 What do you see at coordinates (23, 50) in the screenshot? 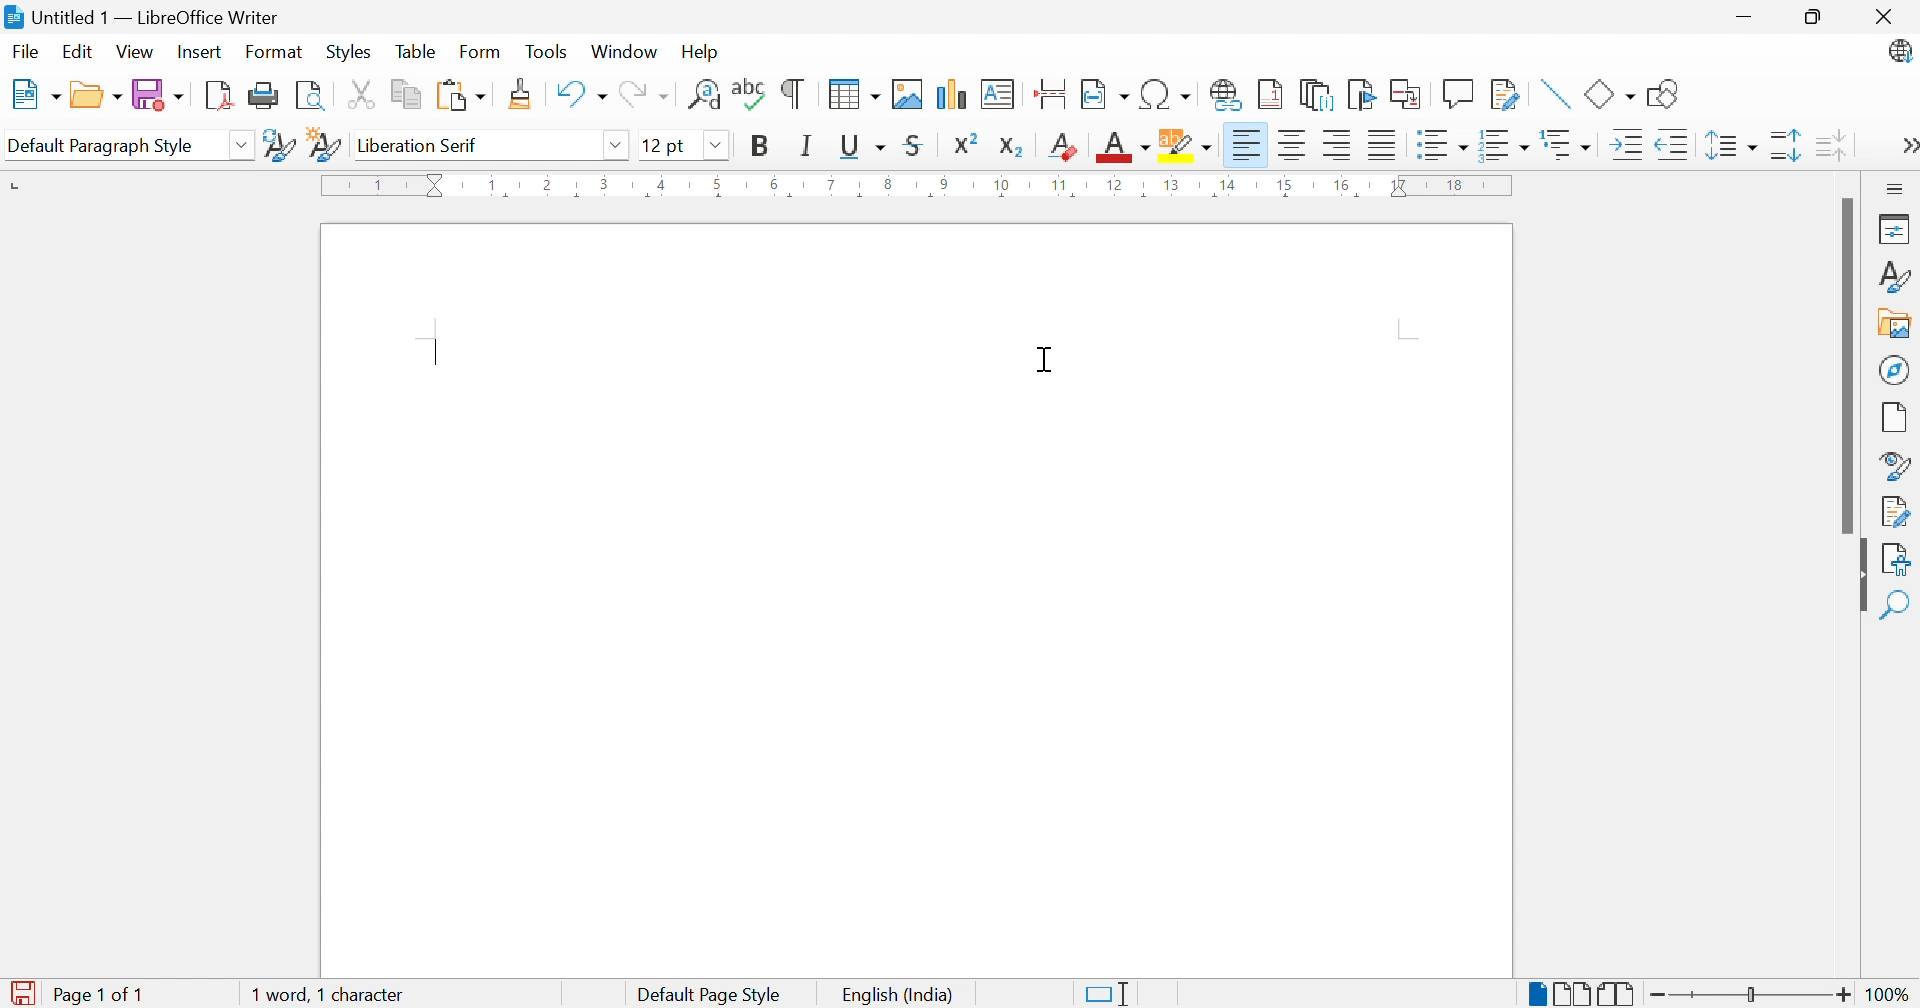
I see `File` at bounding box center [23, 50].